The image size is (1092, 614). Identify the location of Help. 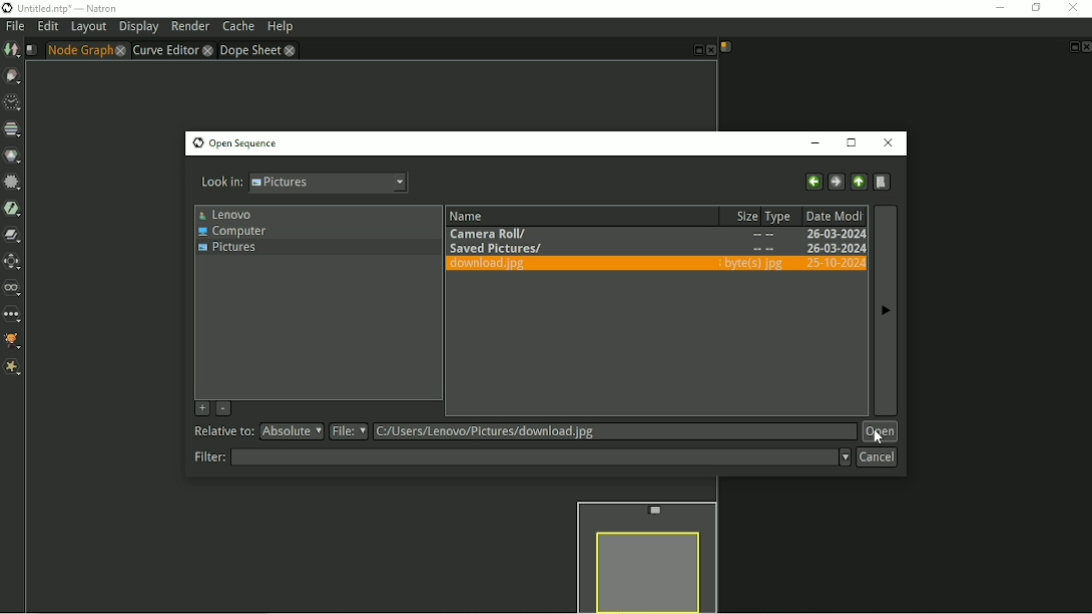
(279, 27).